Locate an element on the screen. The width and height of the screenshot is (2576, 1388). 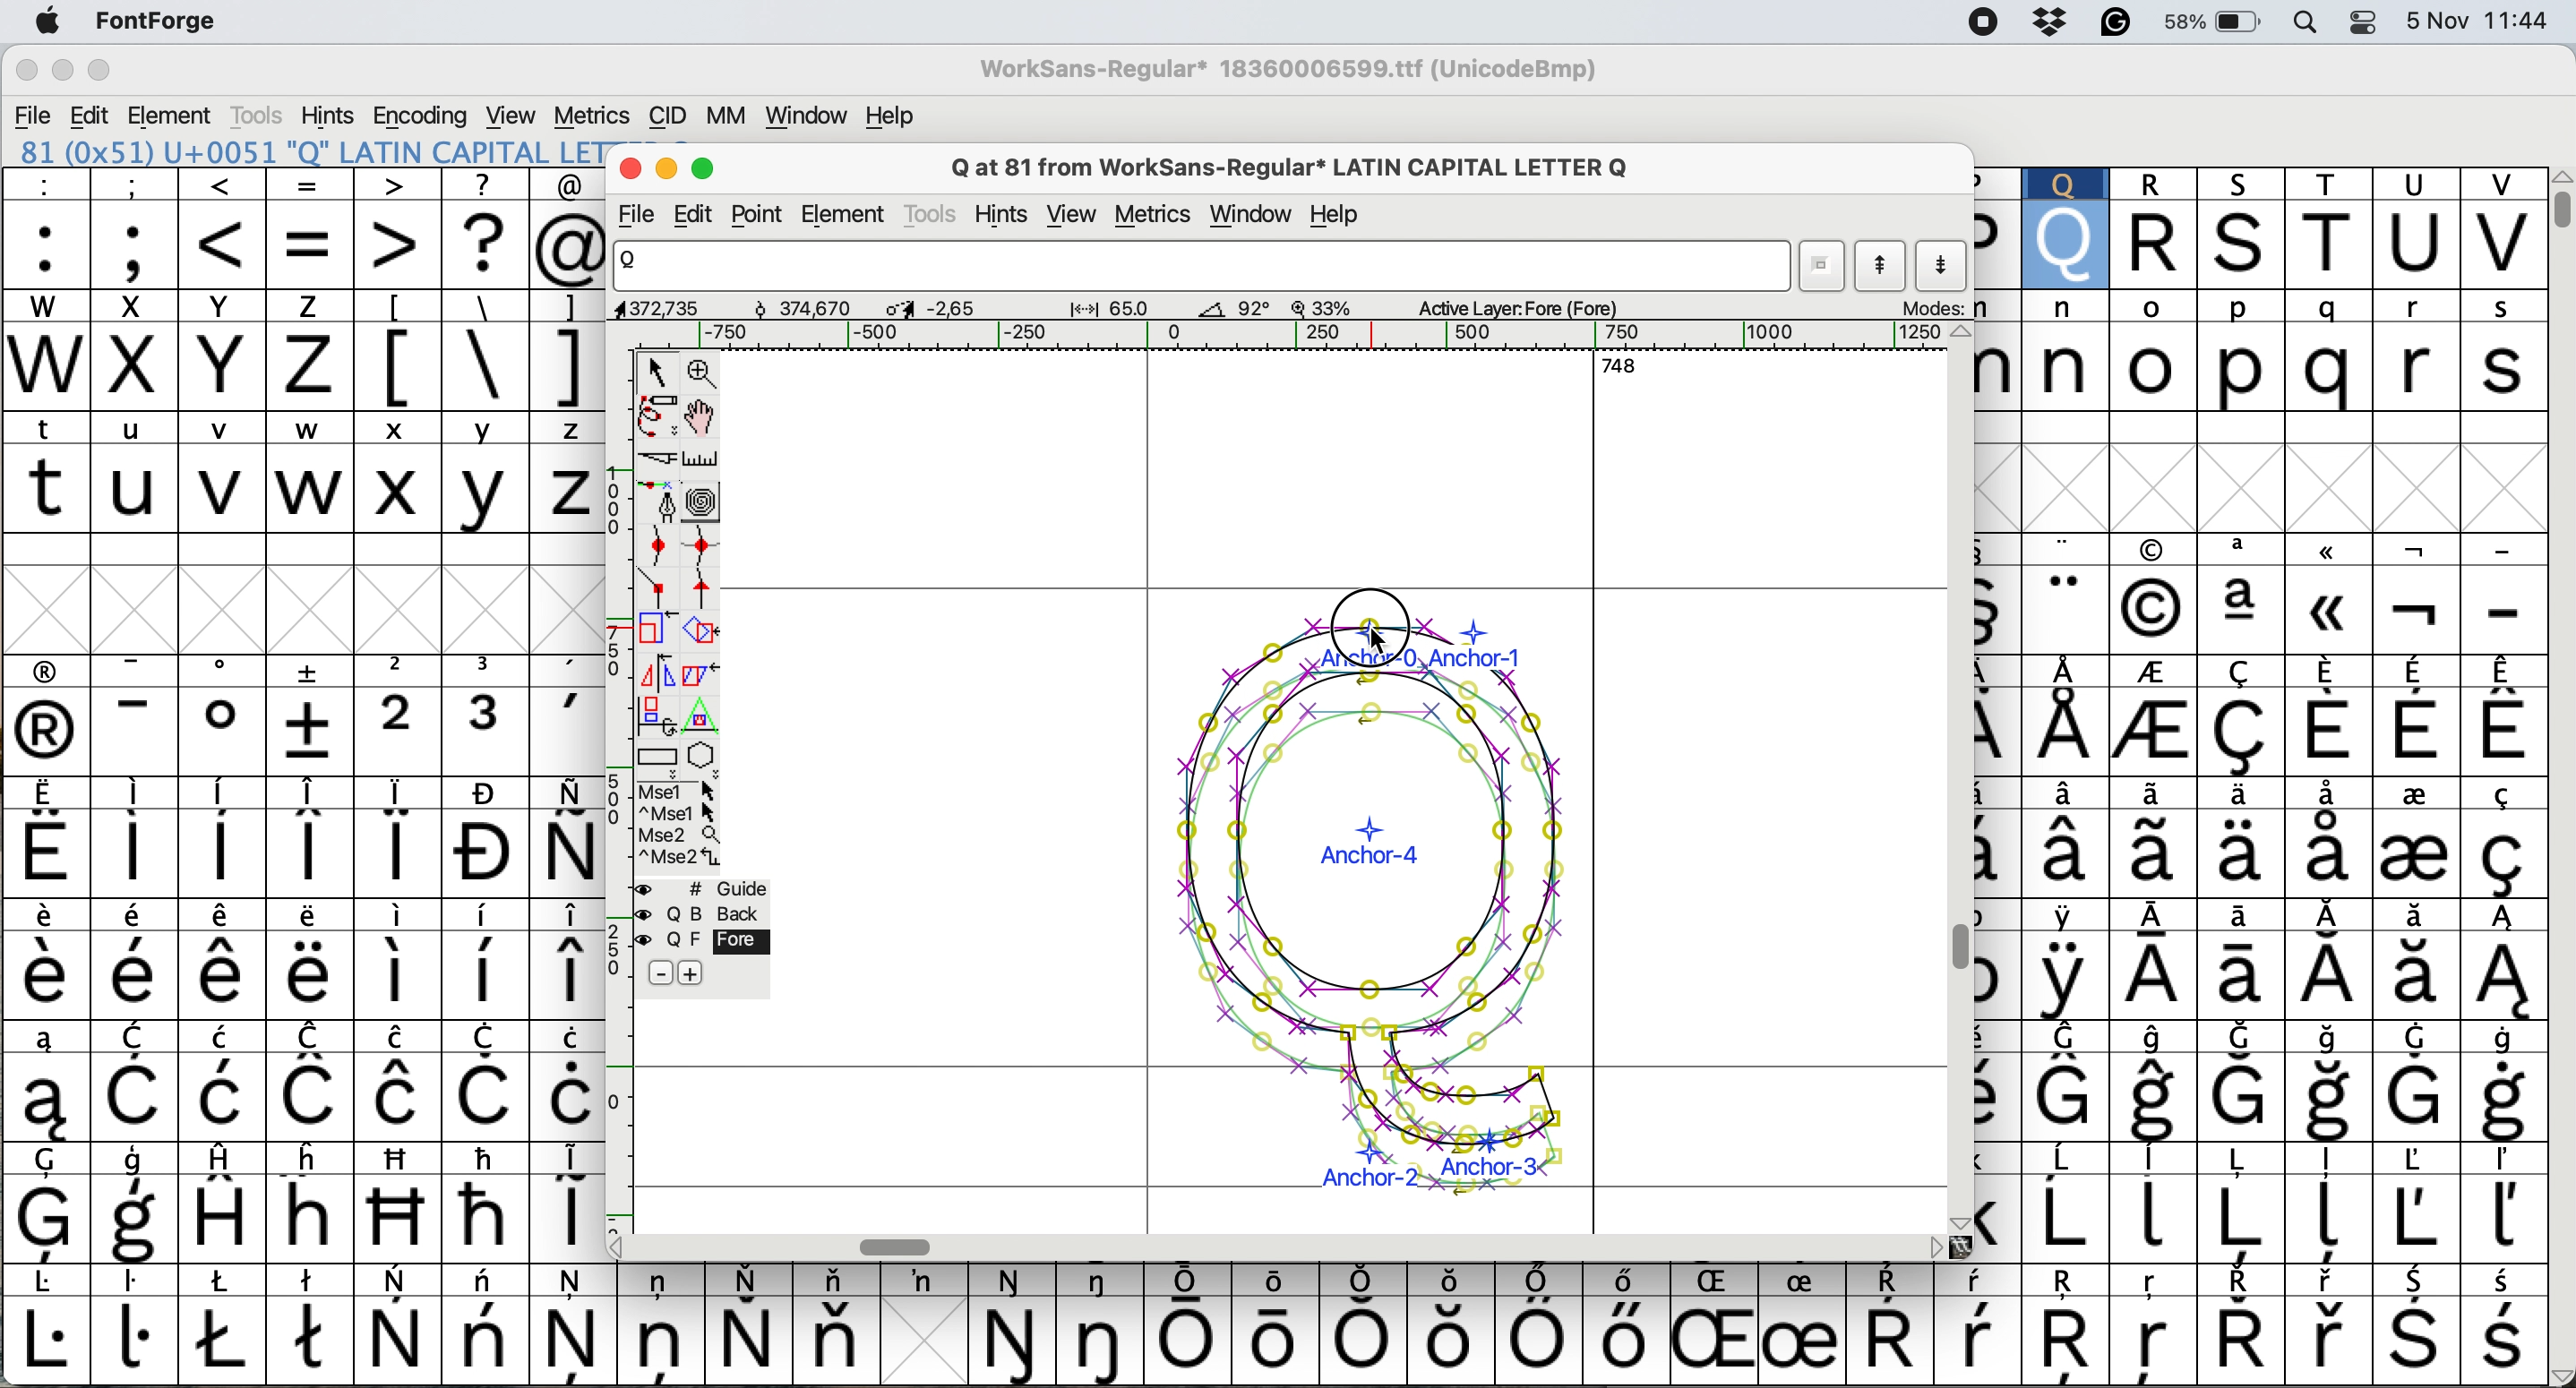
horizontal scroll bar is located at coordinates (1227, 336).